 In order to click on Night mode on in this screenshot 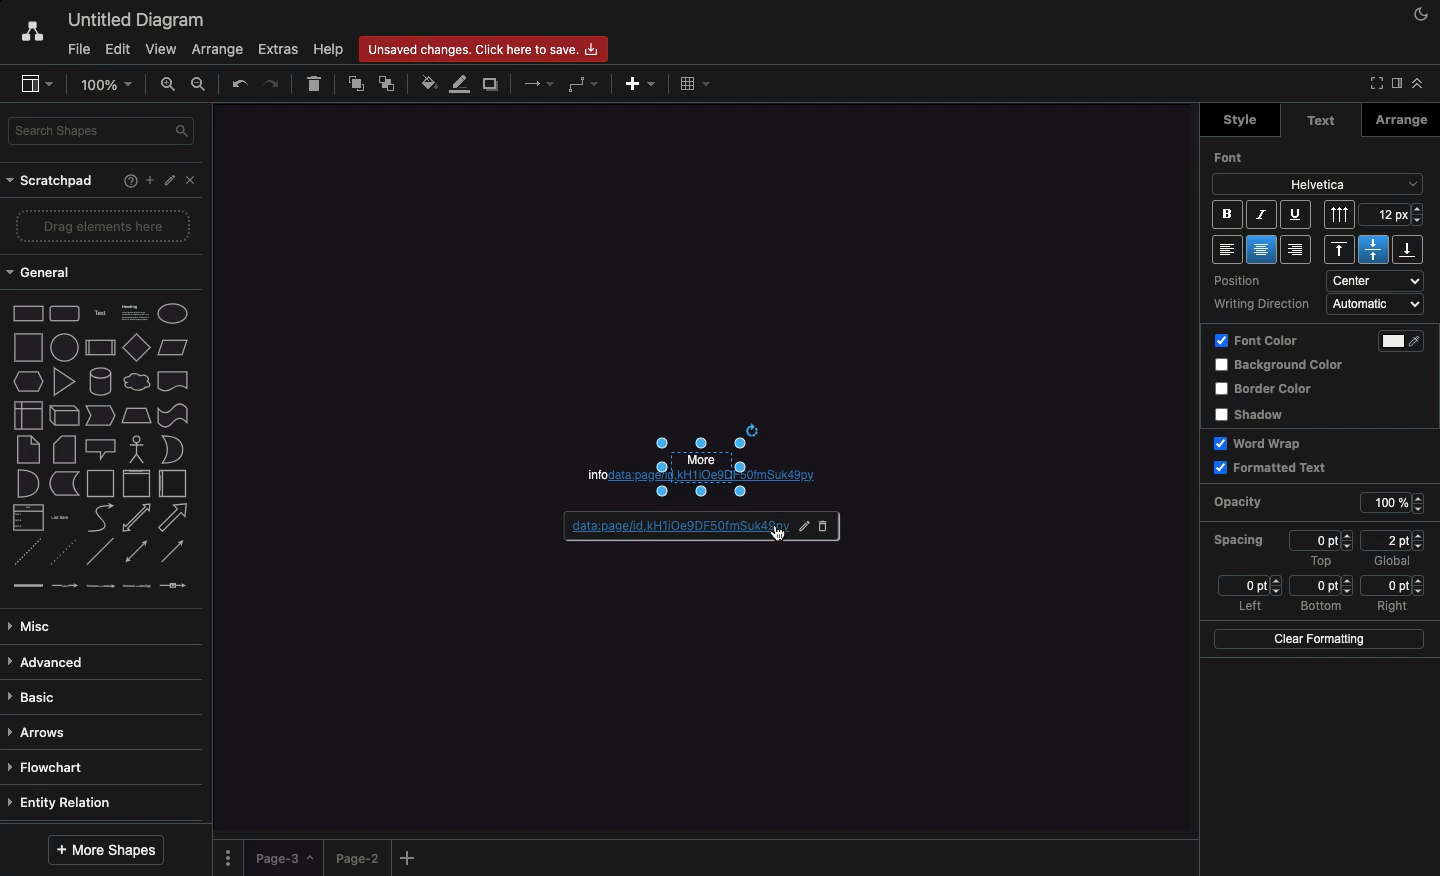, I will do `click(1419, 15)`.